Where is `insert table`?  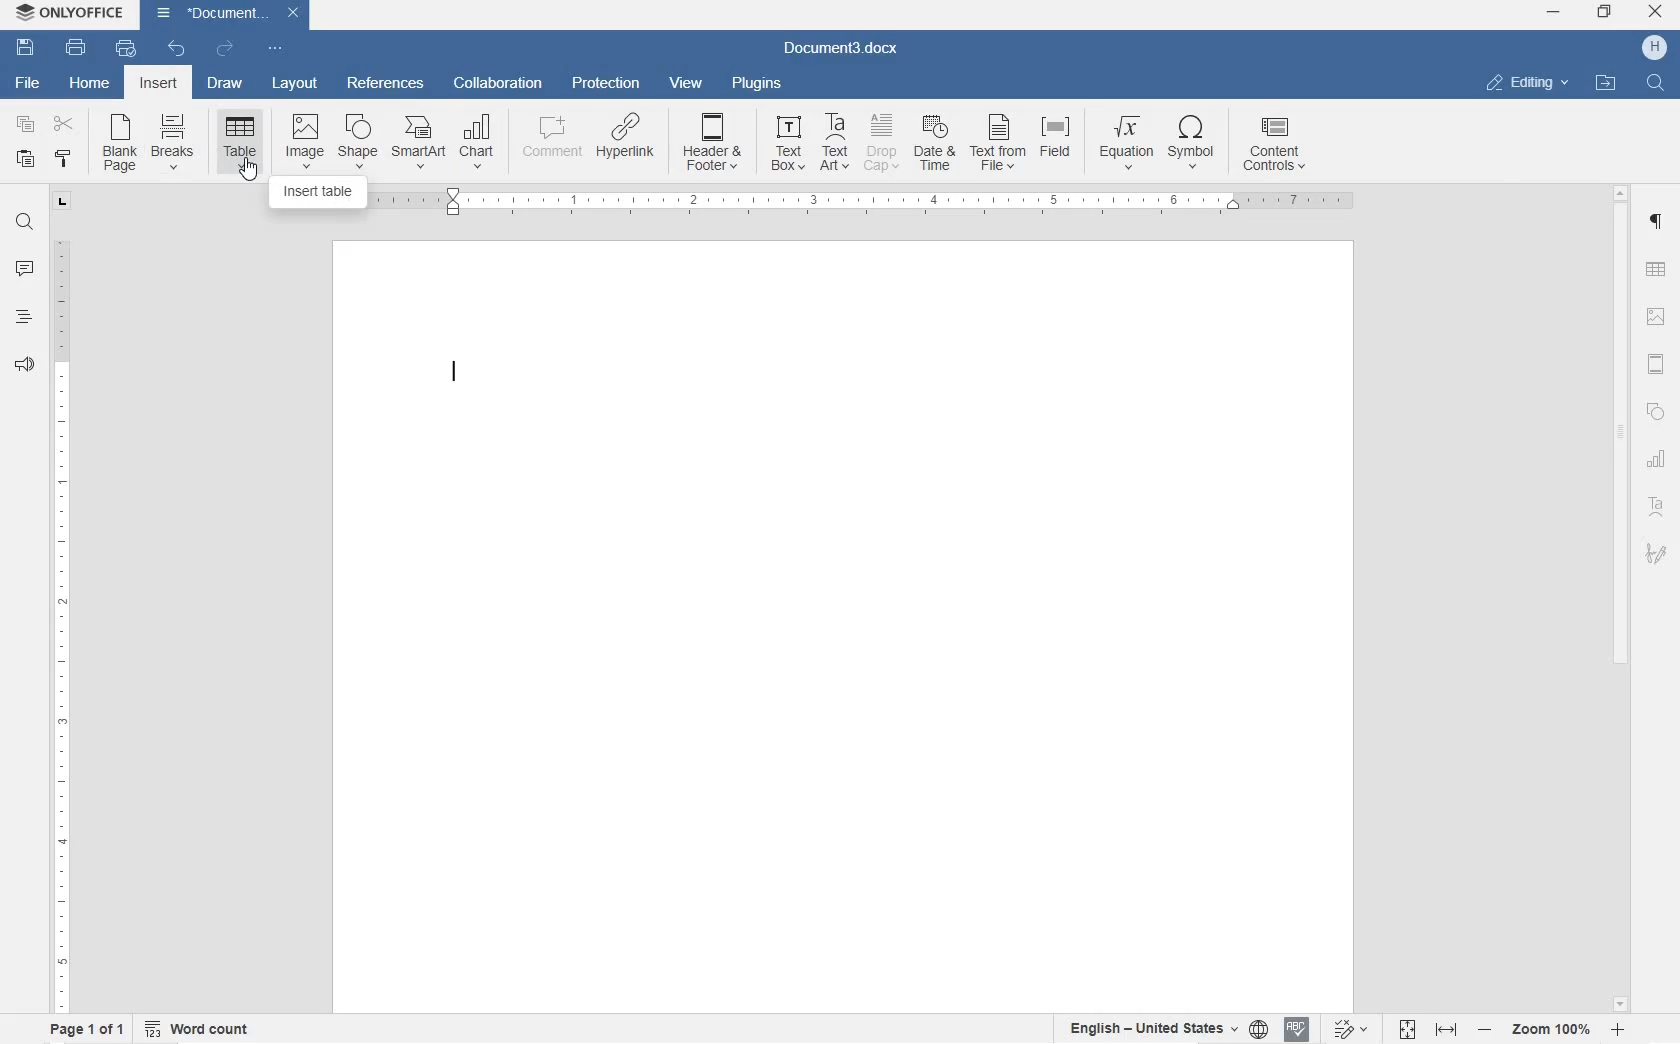
insert table is located at coordinates (240, 142).